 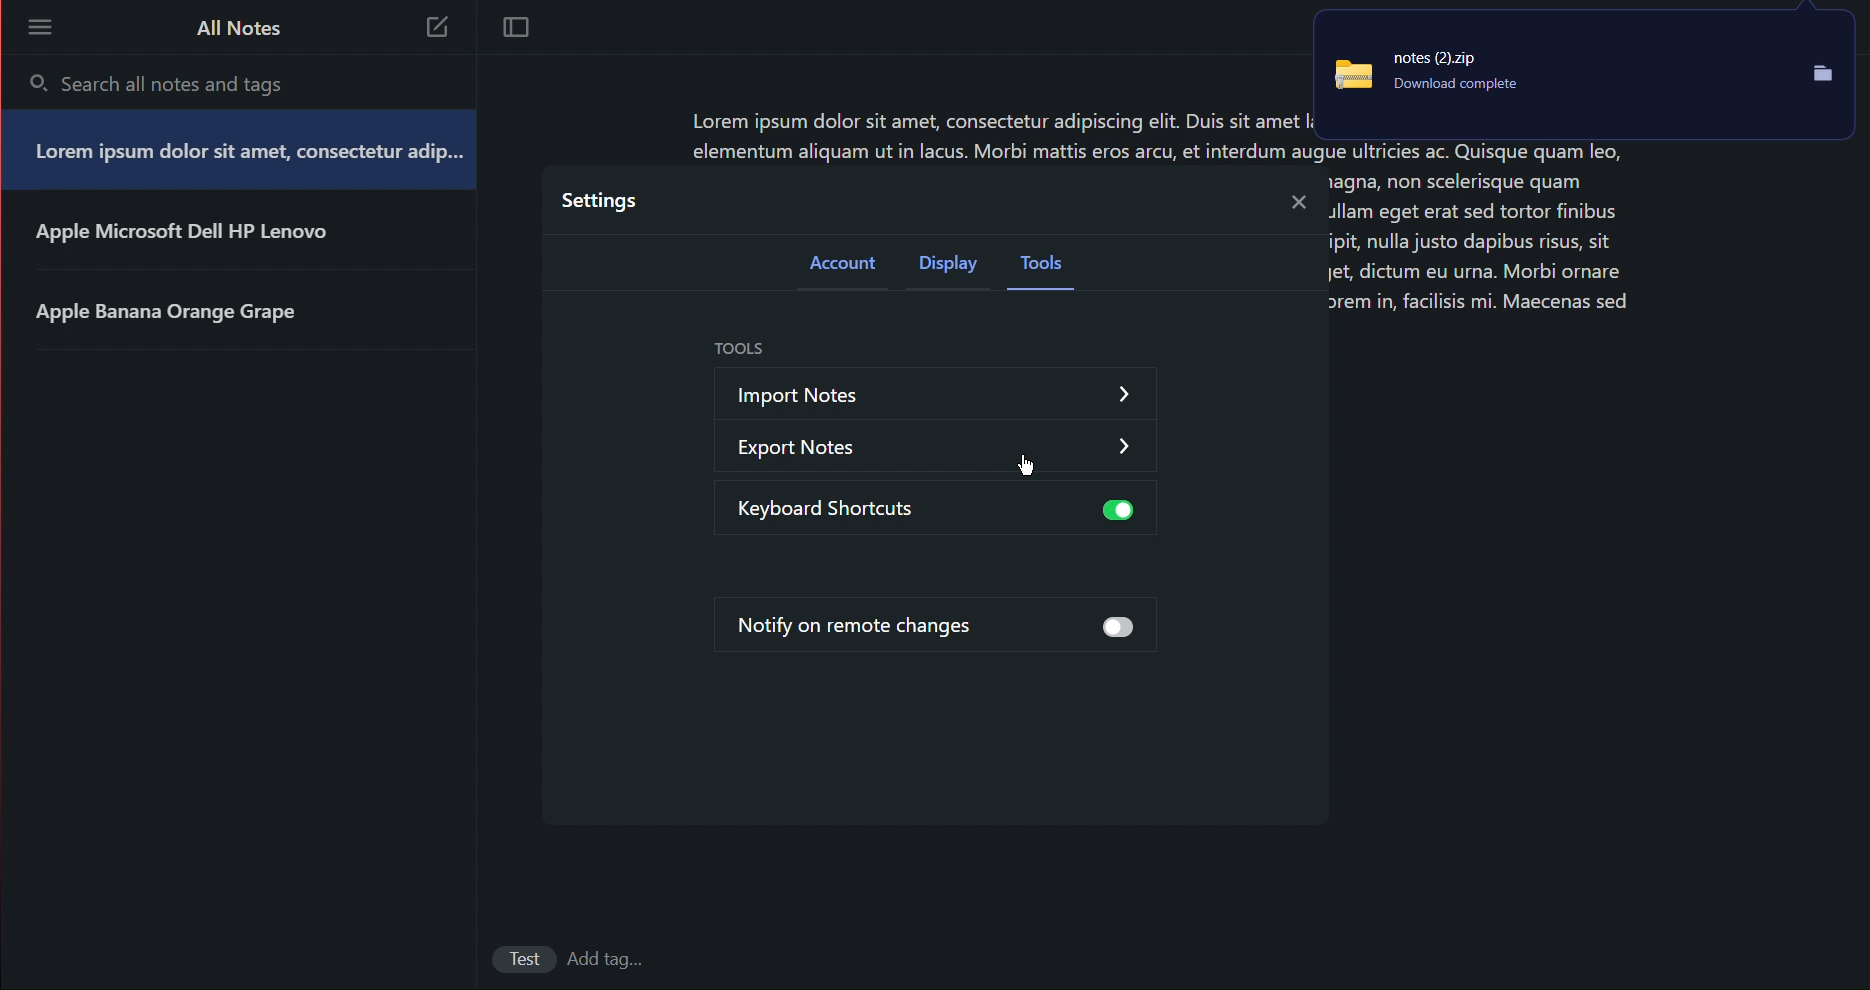 What do you see at coordinates (235, 30) in the screenshot?
I see `All Notes` at bounding box center [235, 30].